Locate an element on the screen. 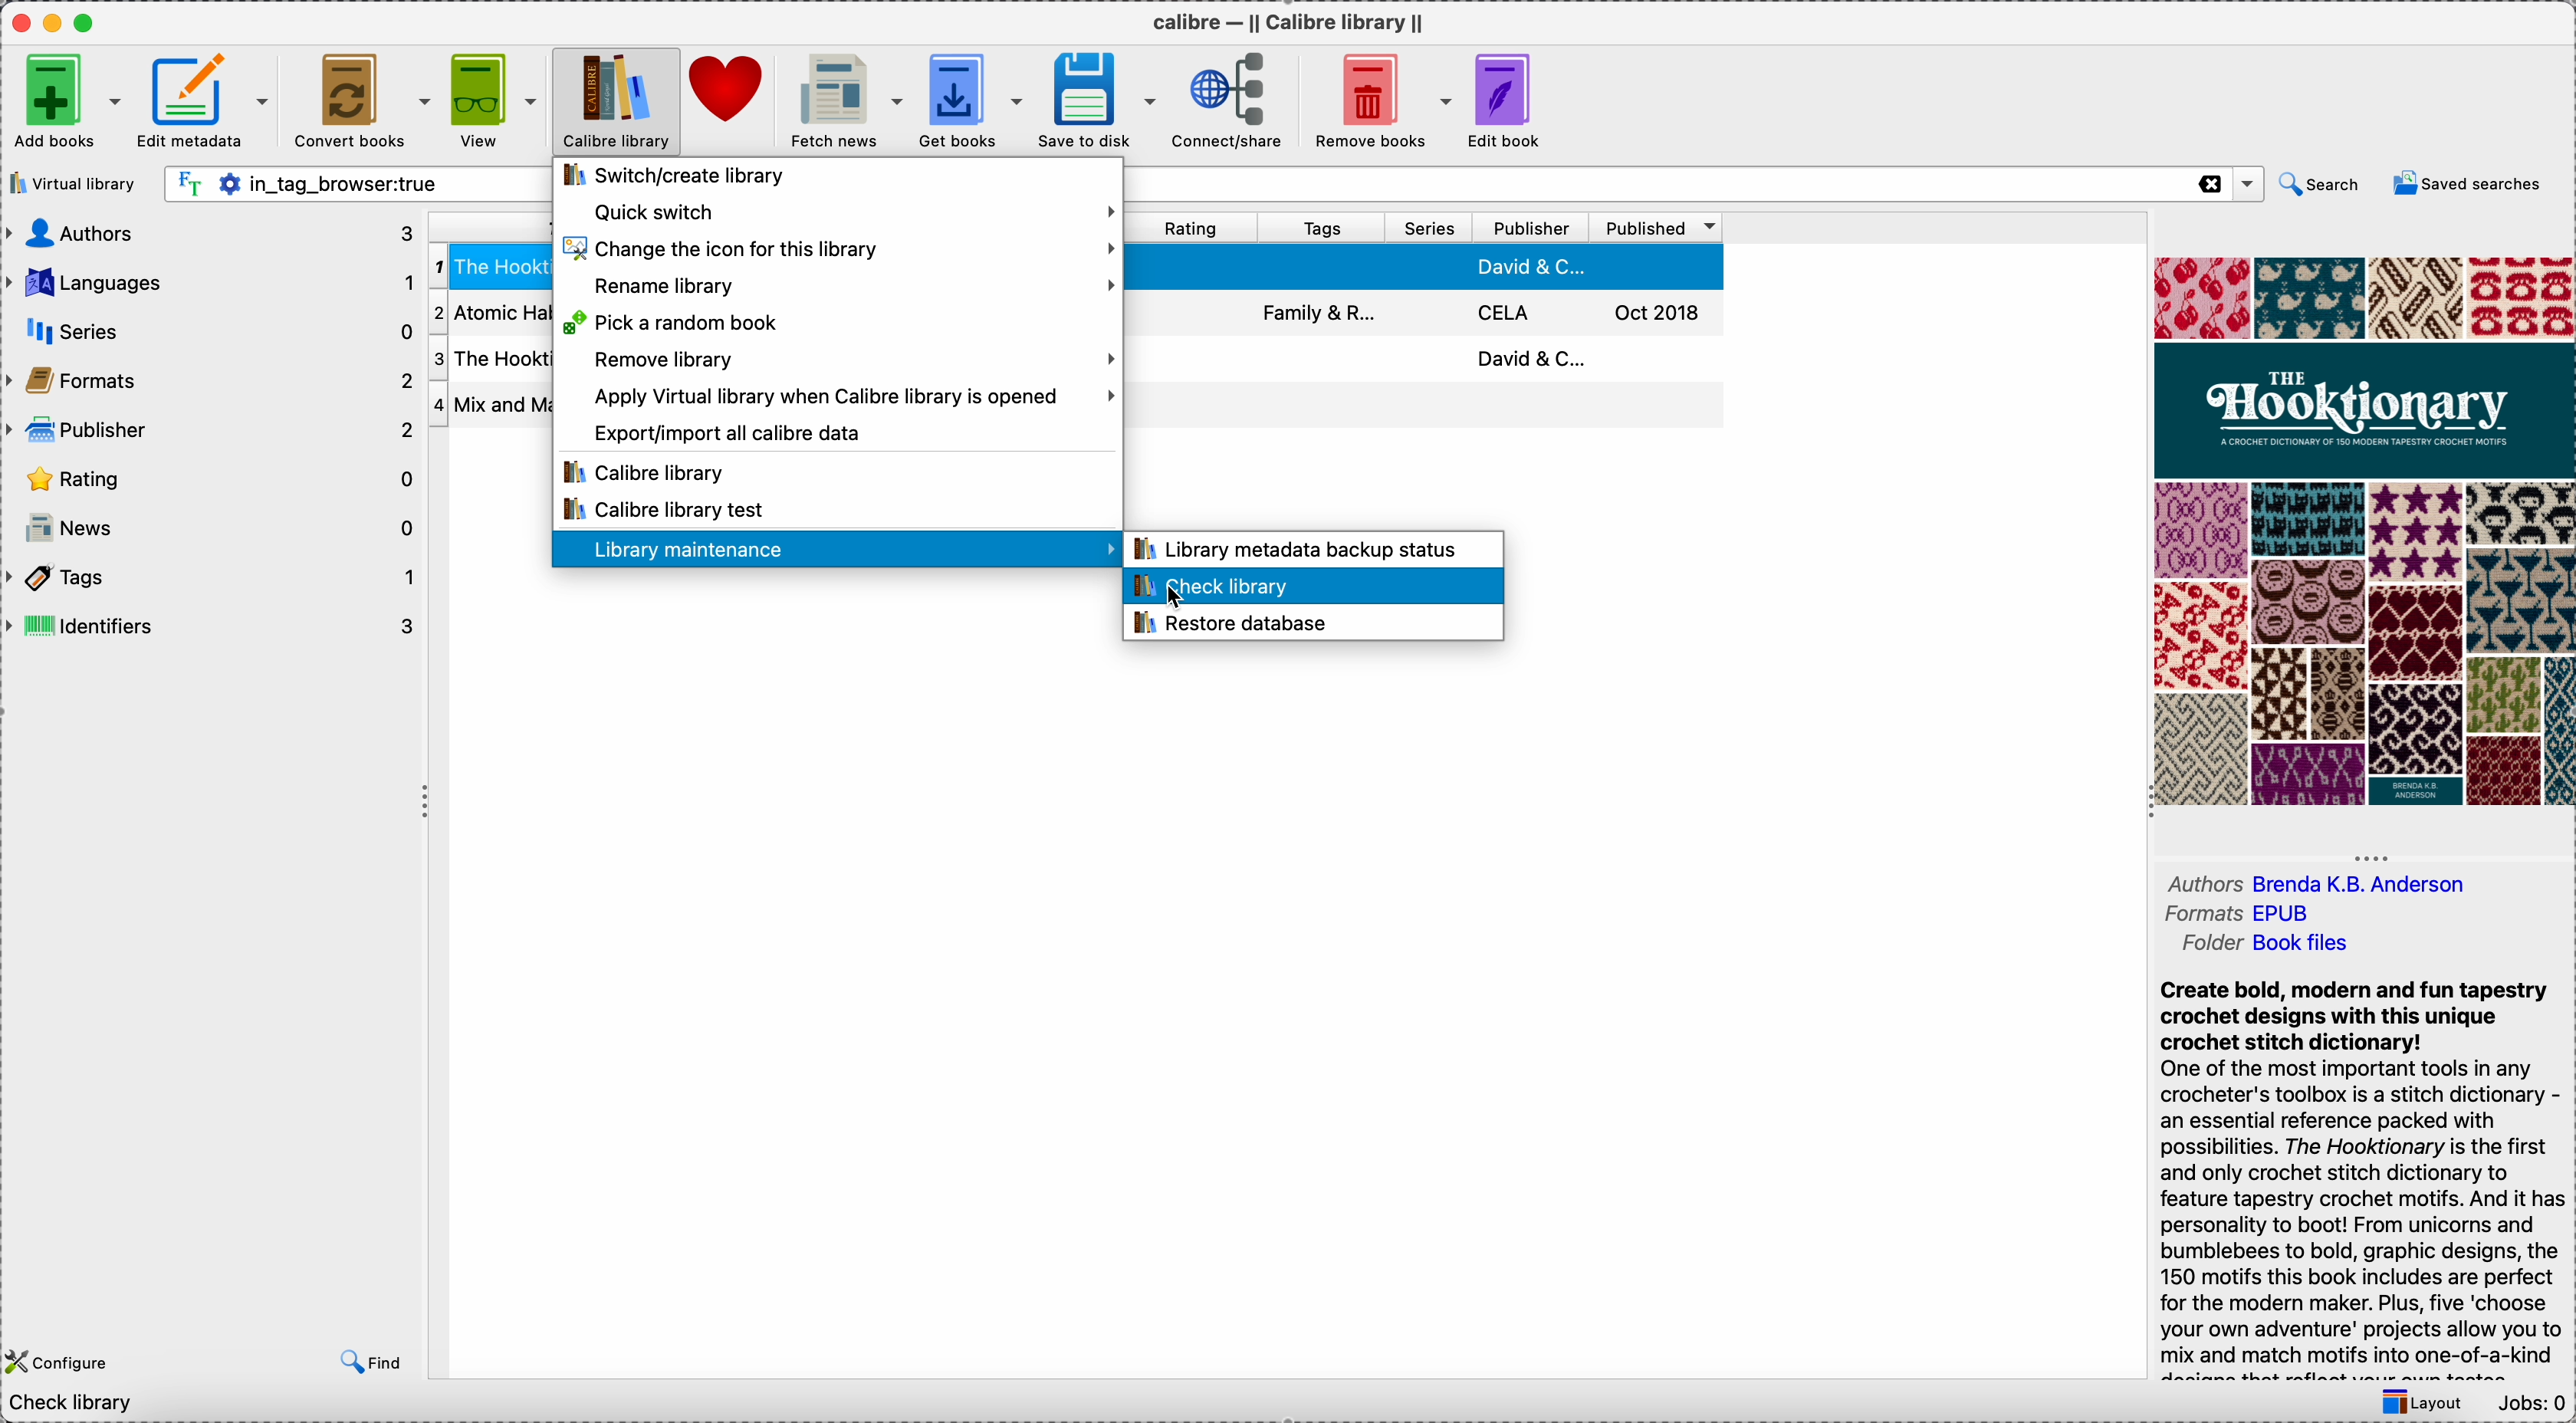  edit book is located at coordinates (1513, 101).